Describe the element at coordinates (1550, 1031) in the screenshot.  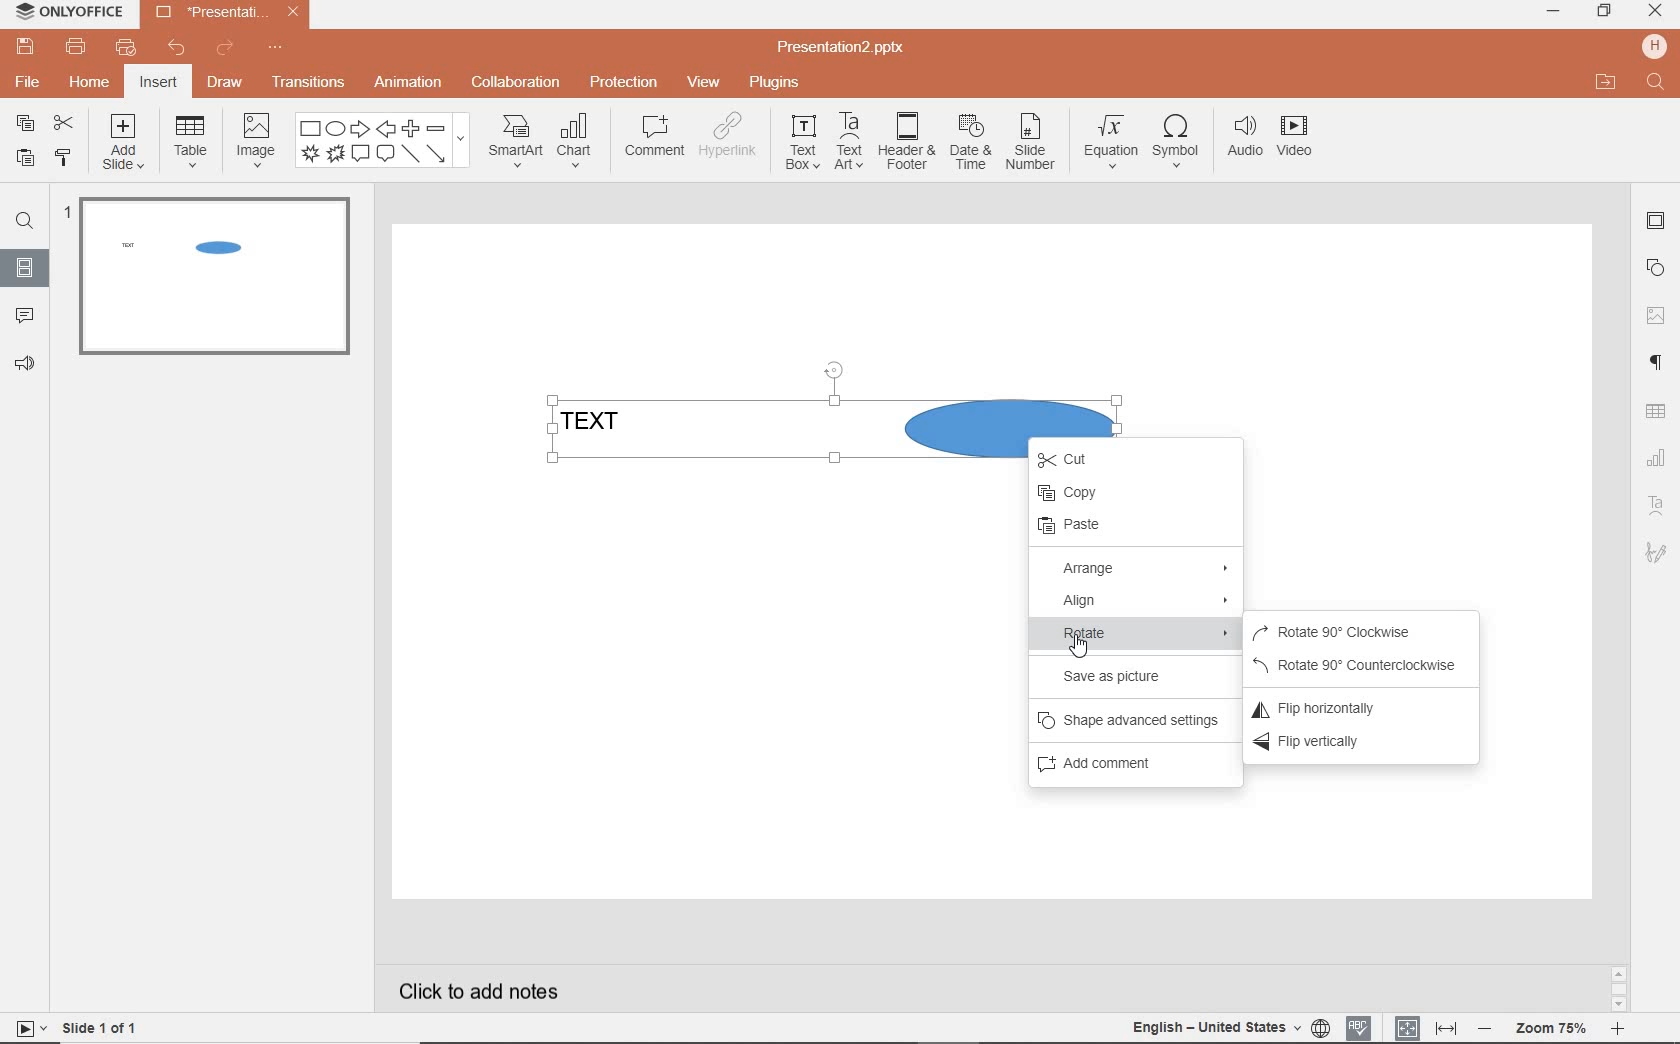
I see `ZOOM` at that location.